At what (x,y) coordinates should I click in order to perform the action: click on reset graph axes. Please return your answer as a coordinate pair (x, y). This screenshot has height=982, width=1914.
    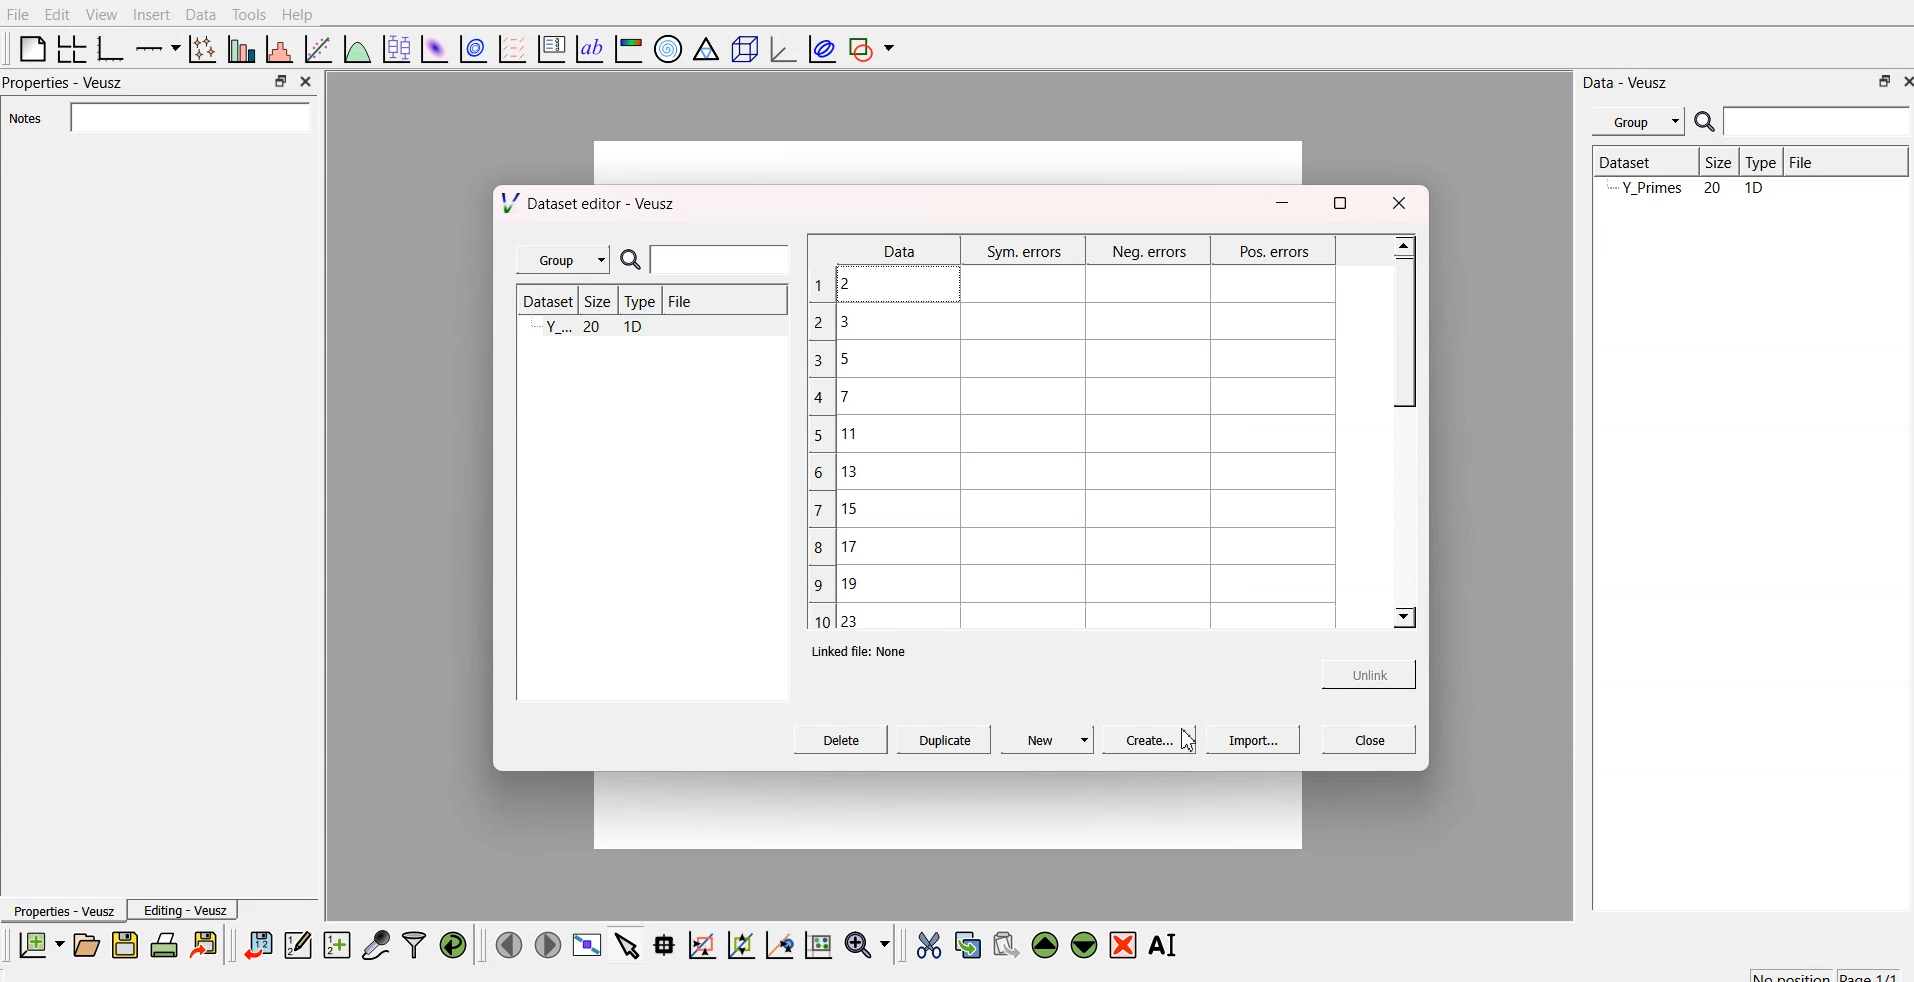
    Looking at the image, I should click on (817, 942).